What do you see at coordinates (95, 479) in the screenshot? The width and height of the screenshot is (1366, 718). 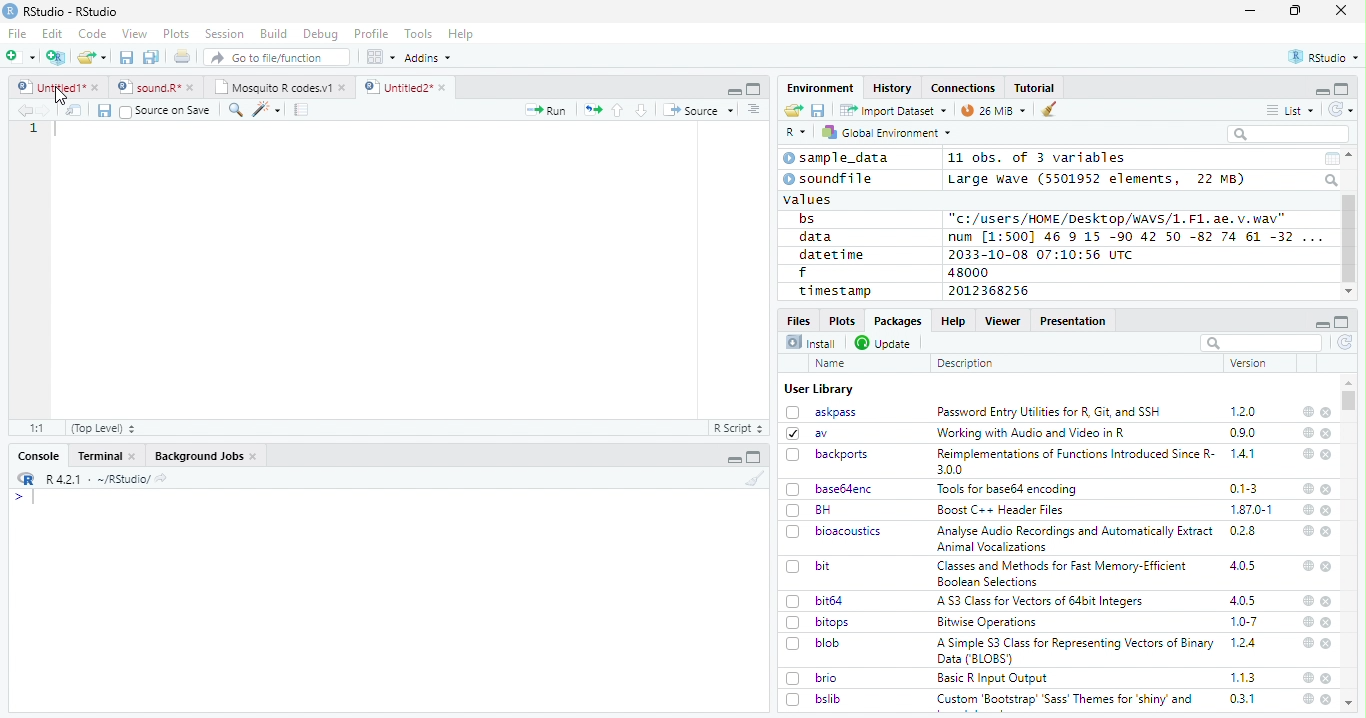 I see `R 4.2.1 - ~/RStudio/` at bounding box center [95, 479].